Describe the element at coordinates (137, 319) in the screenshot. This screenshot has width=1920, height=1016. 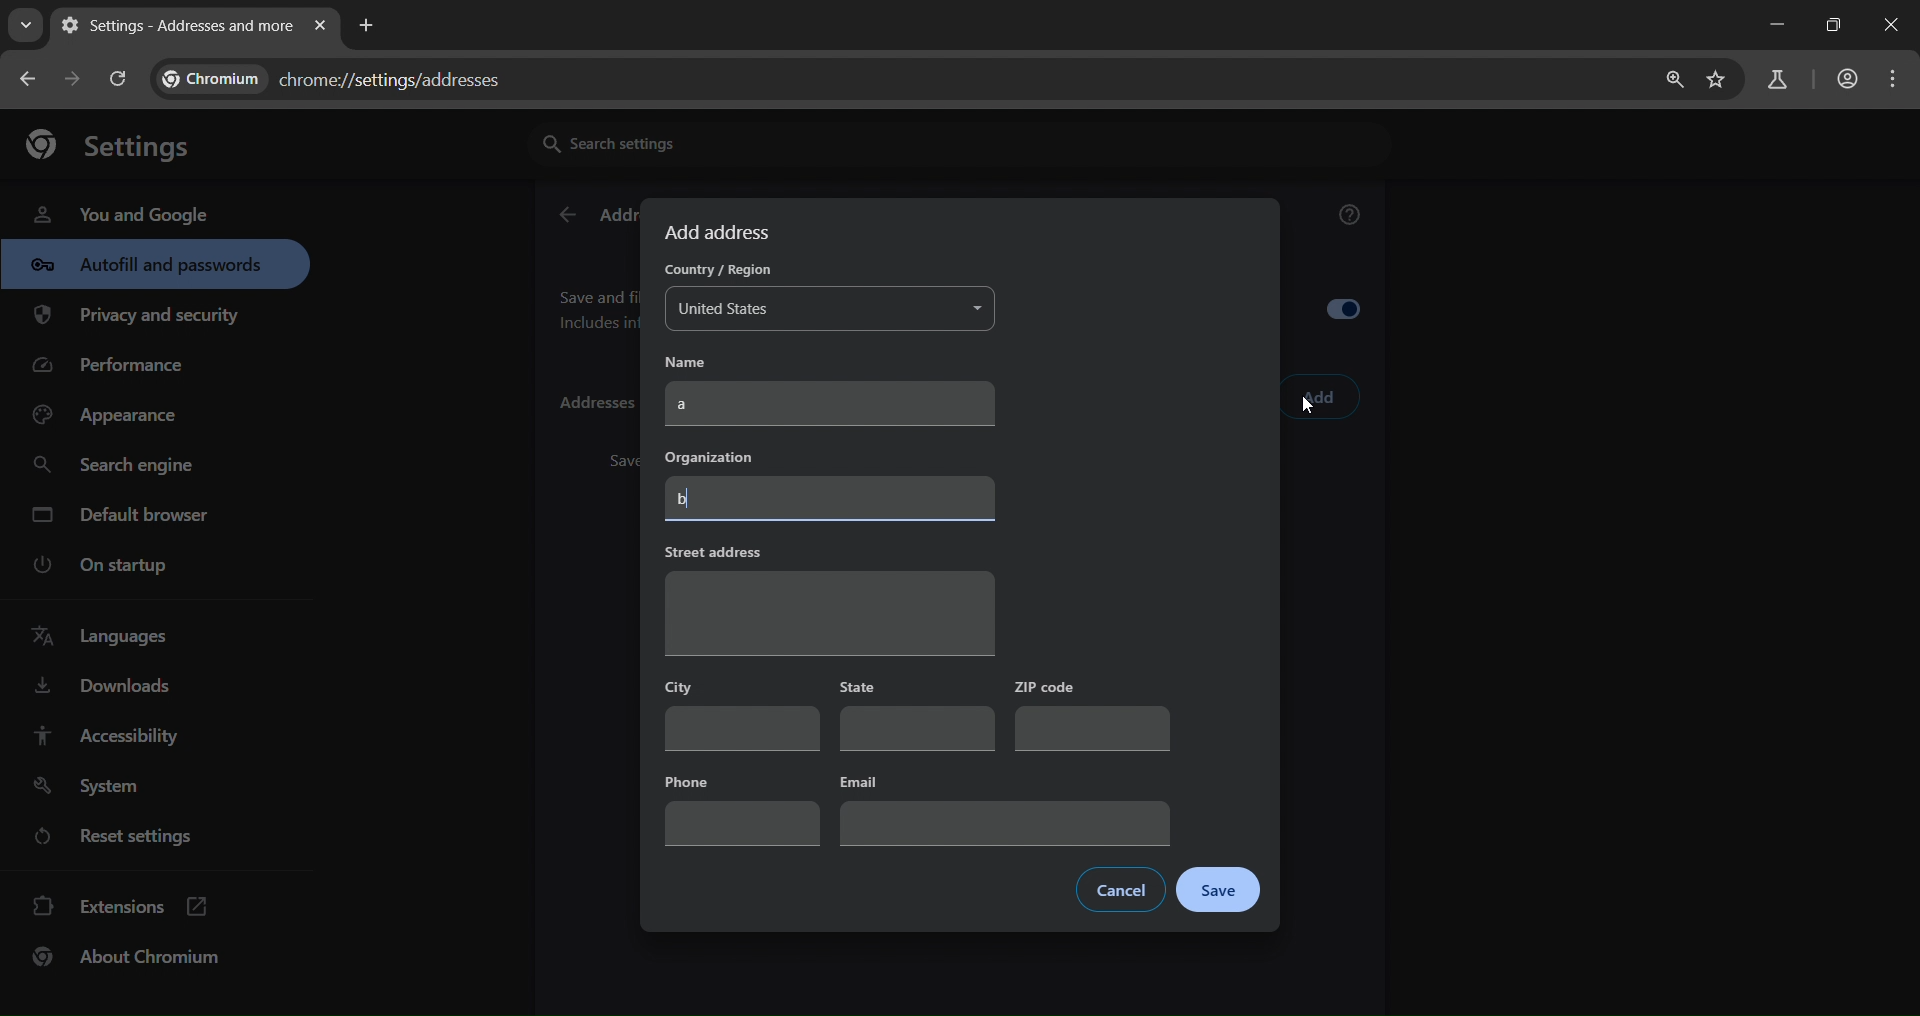
I see `privacy & security` at that location.